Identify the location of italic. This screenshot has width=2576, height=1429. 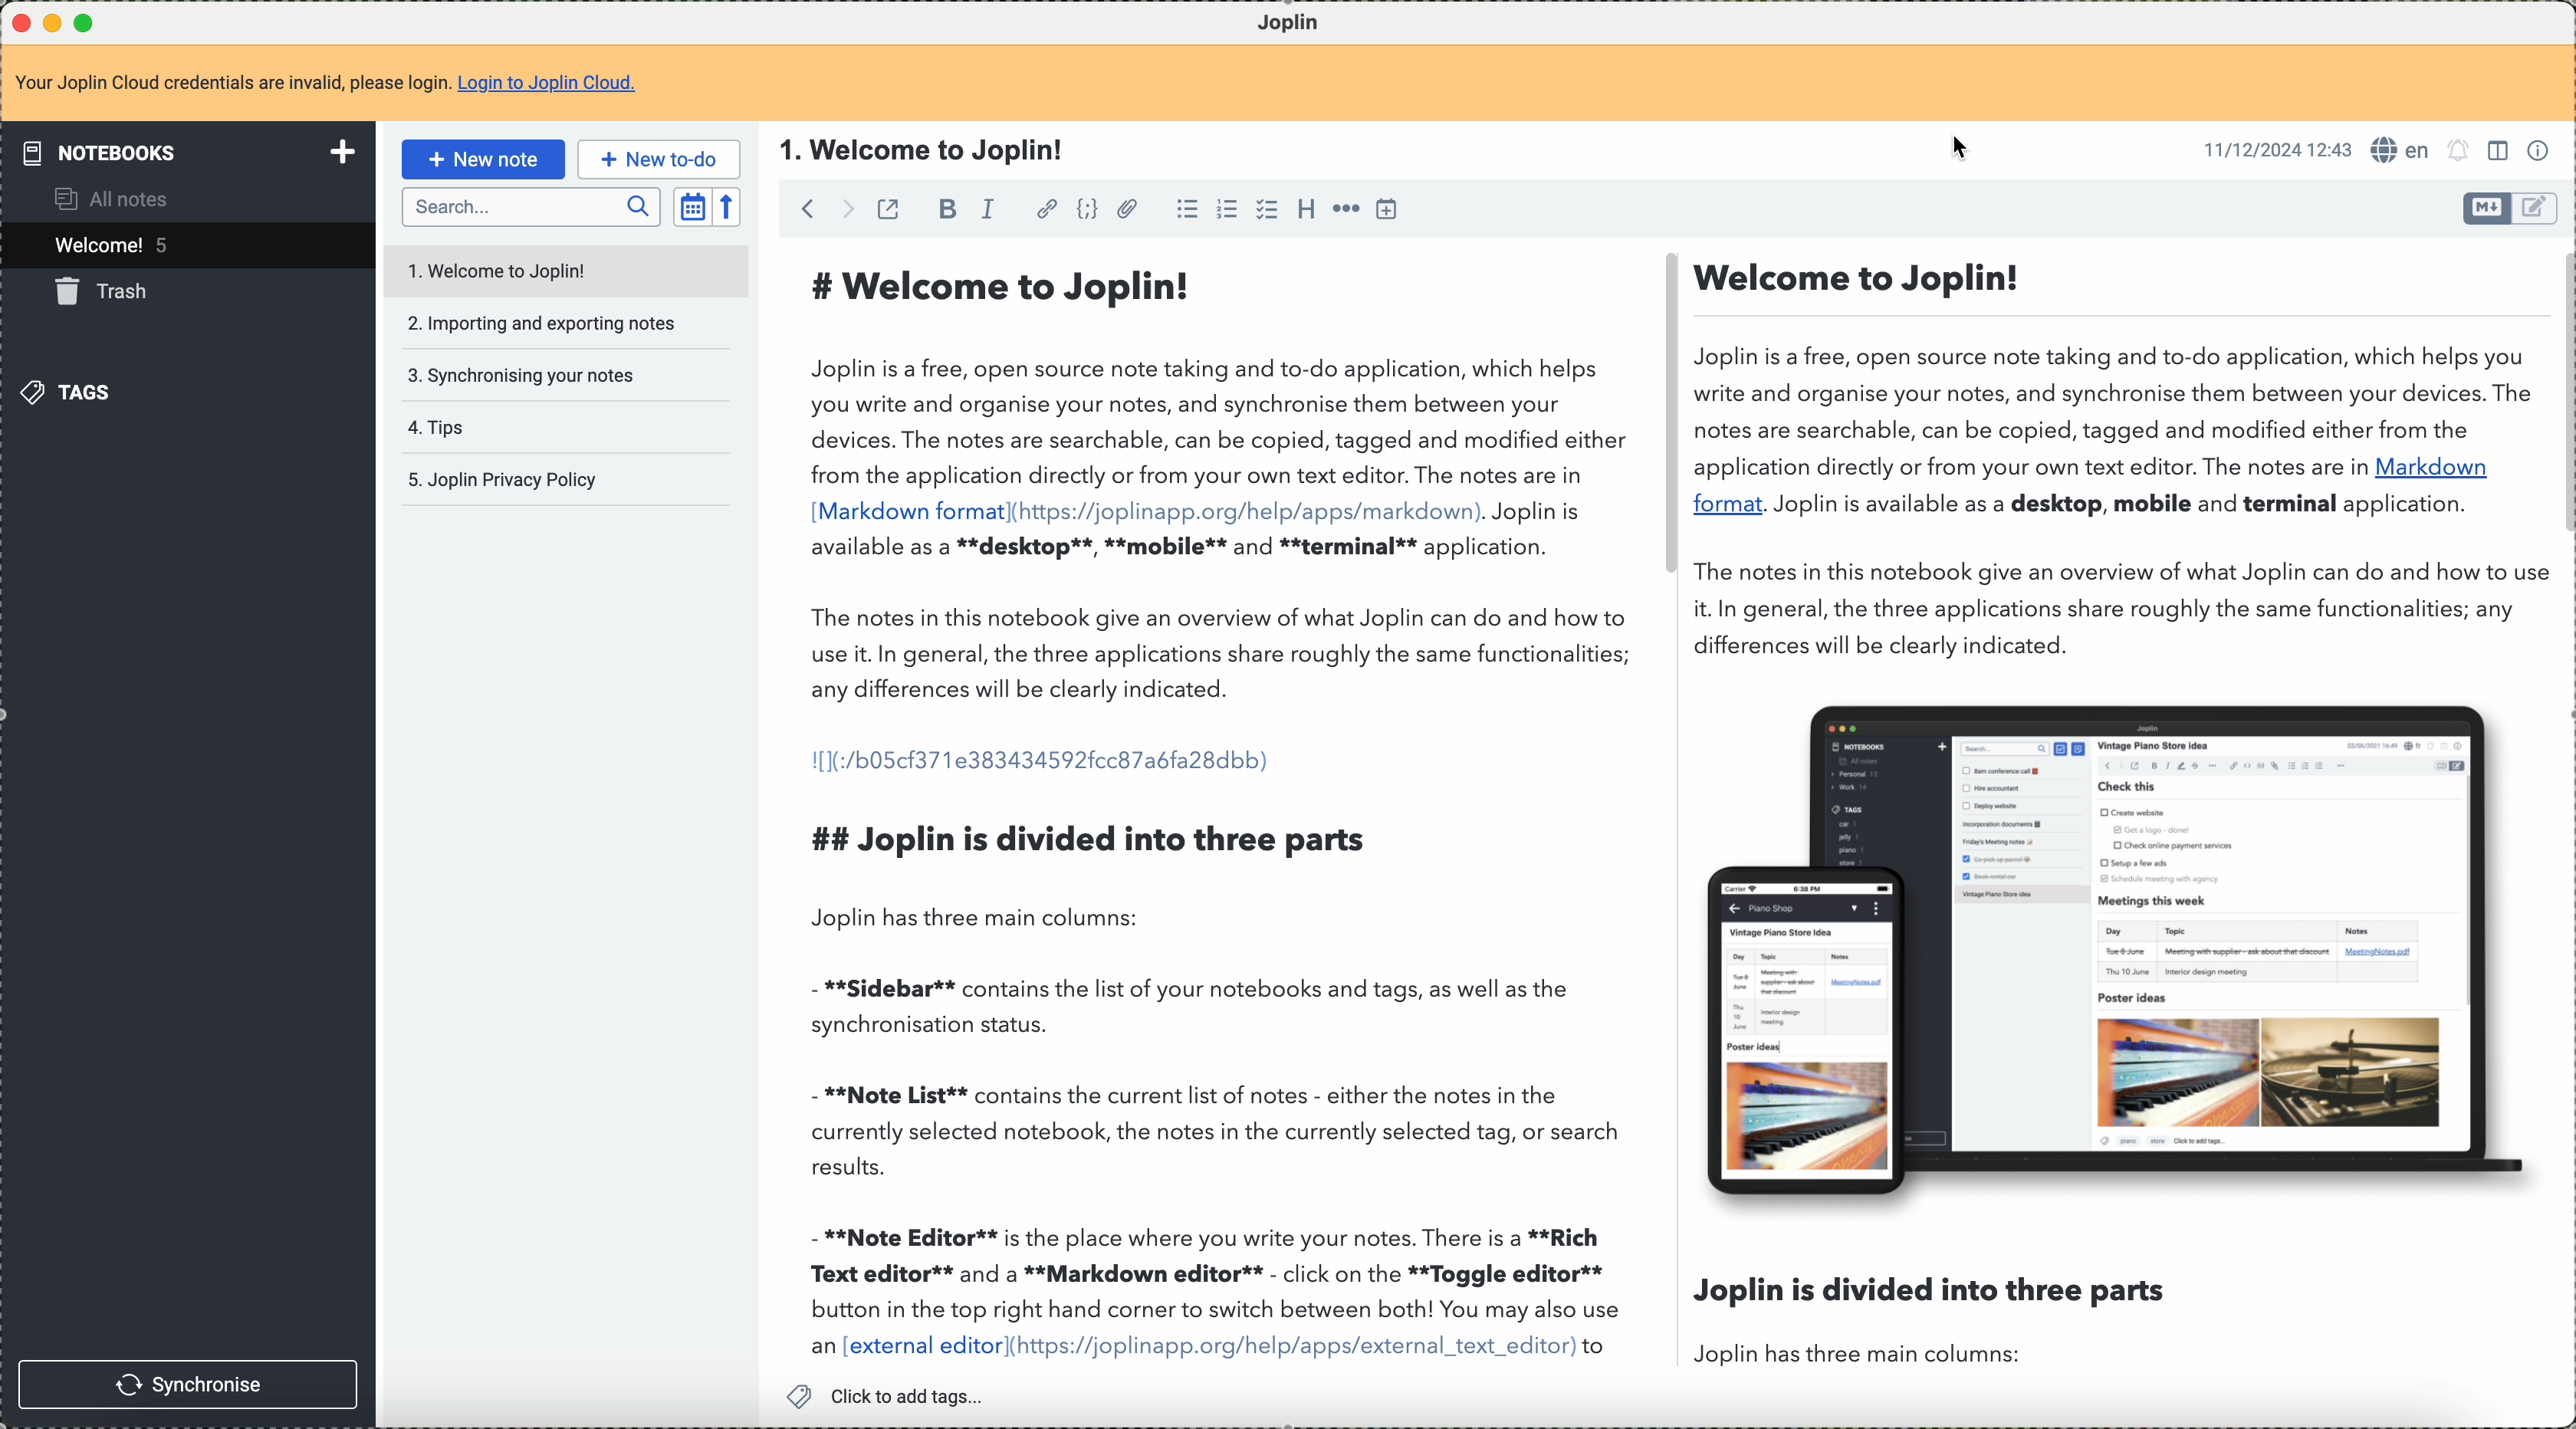
(991, 209).